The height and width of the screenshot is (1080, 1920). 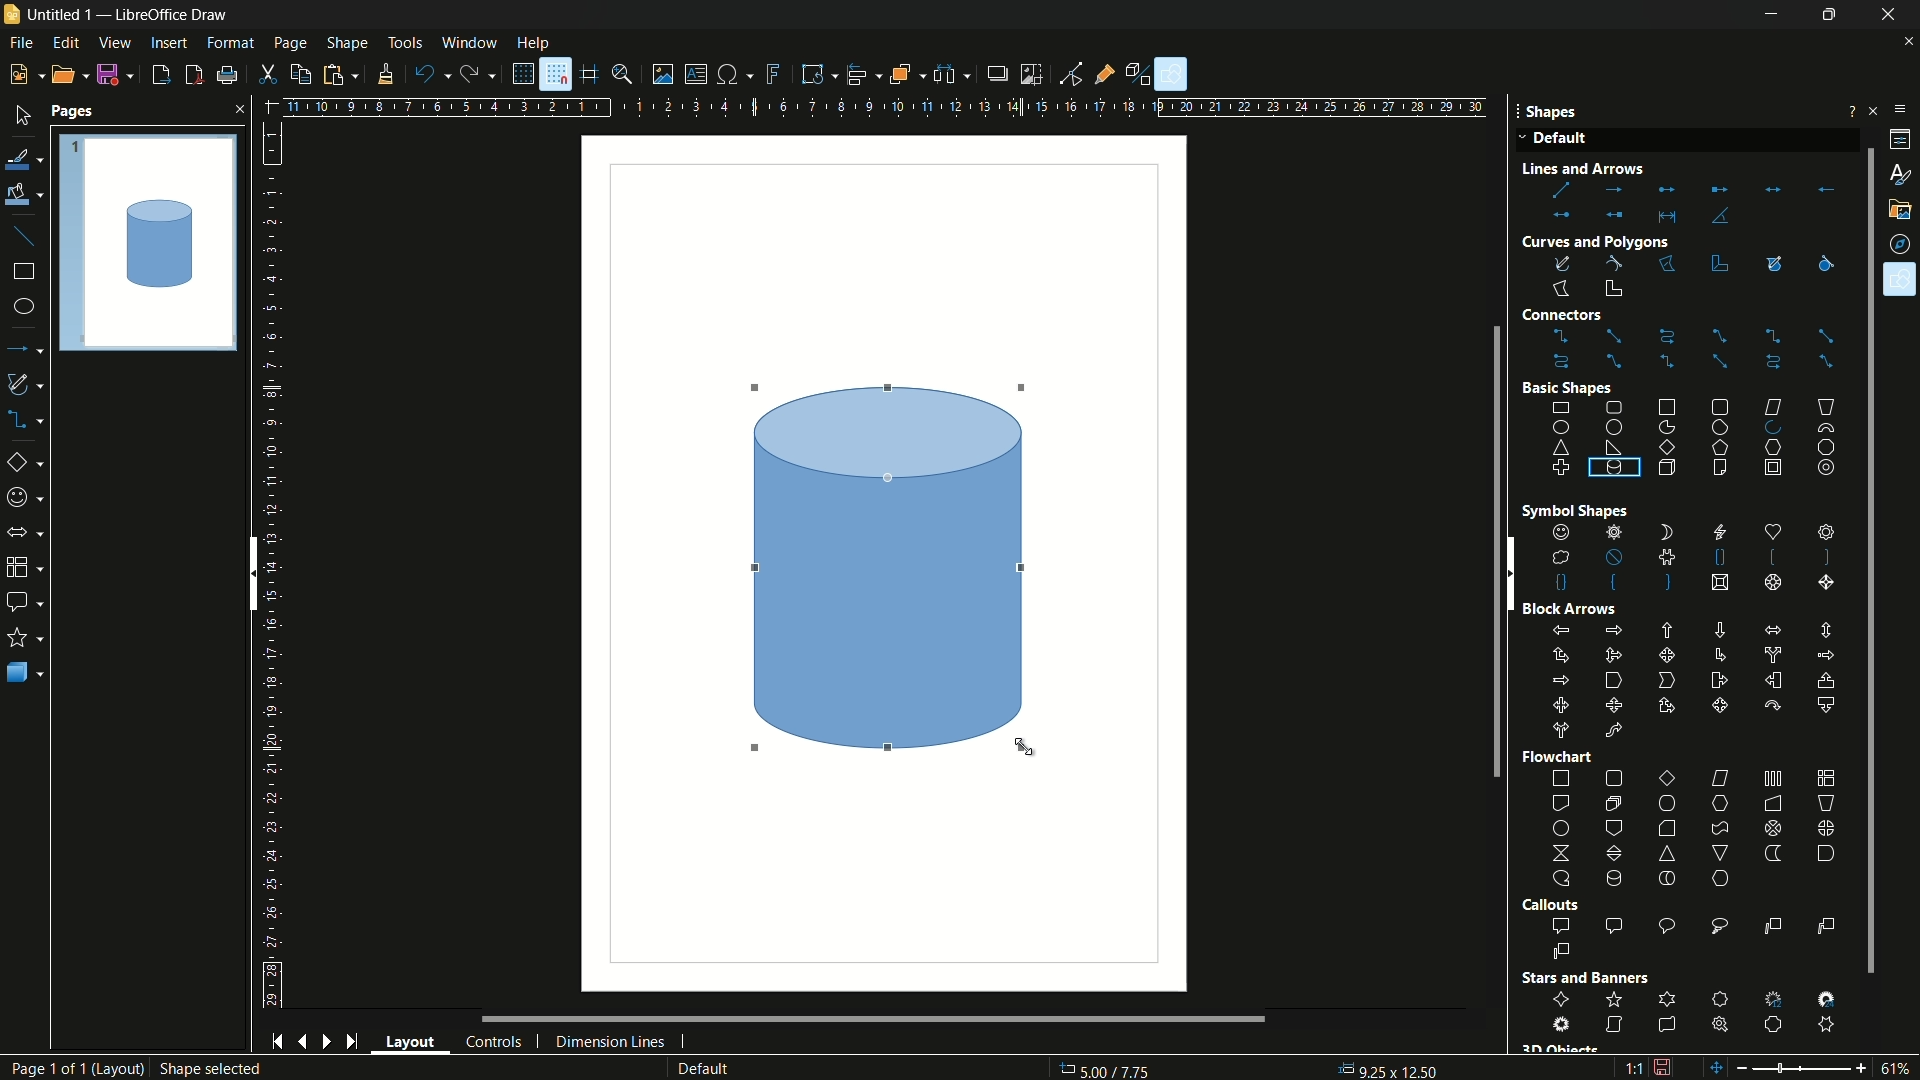 I want to click on workspace, so click(x=884, y=563).